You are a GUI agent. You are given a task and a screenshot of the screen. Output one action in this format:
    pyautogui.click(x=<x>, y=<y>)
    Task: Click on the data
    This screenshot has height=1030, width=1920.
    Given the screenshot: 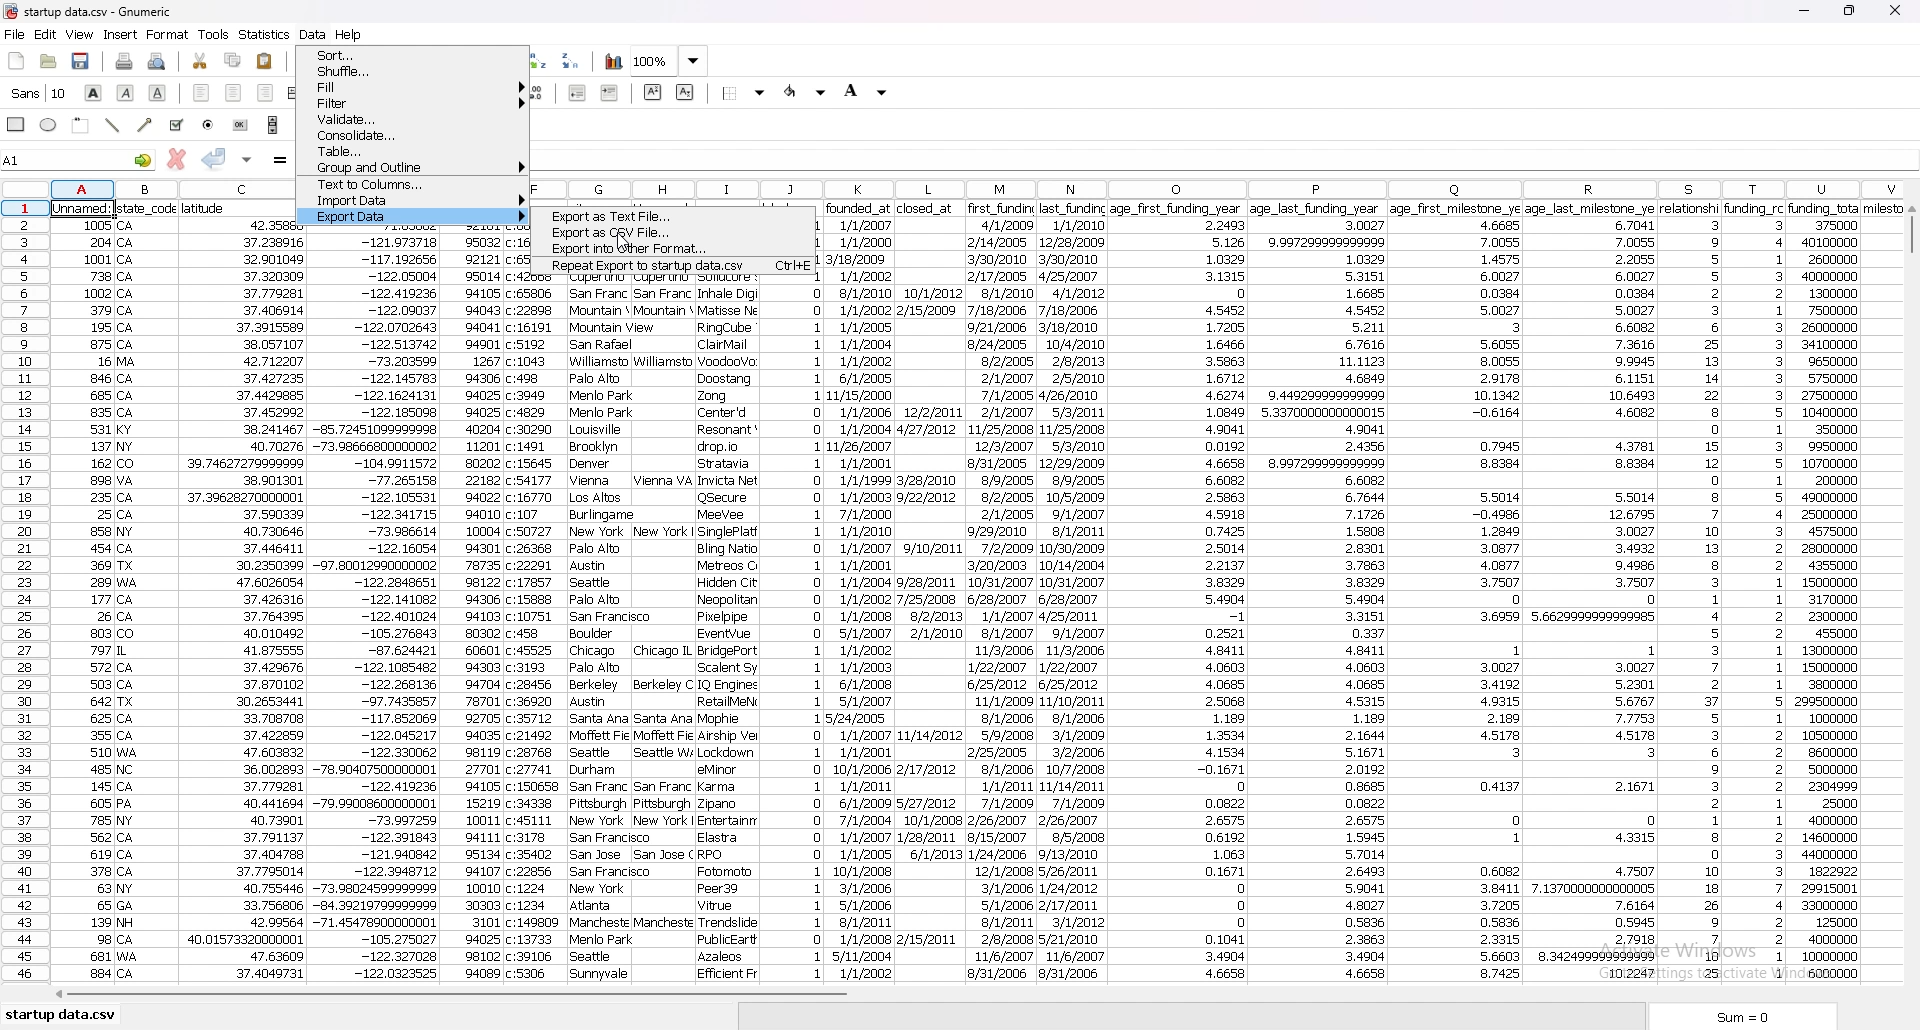 What is the action you would take?
    pyautogui.click(x=664, y=629)
    